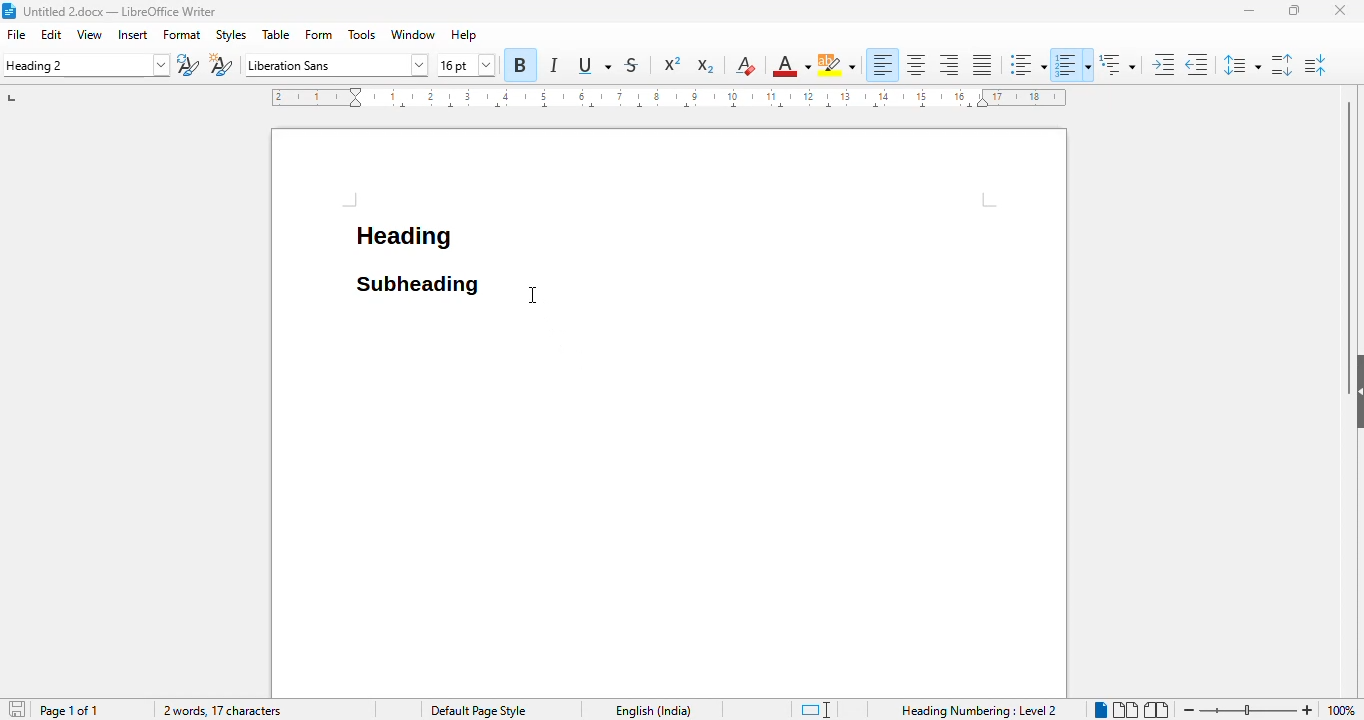 Image resolution: width=1364 pixels, height=720 pixels. I want to click on table, so click(275, 34).